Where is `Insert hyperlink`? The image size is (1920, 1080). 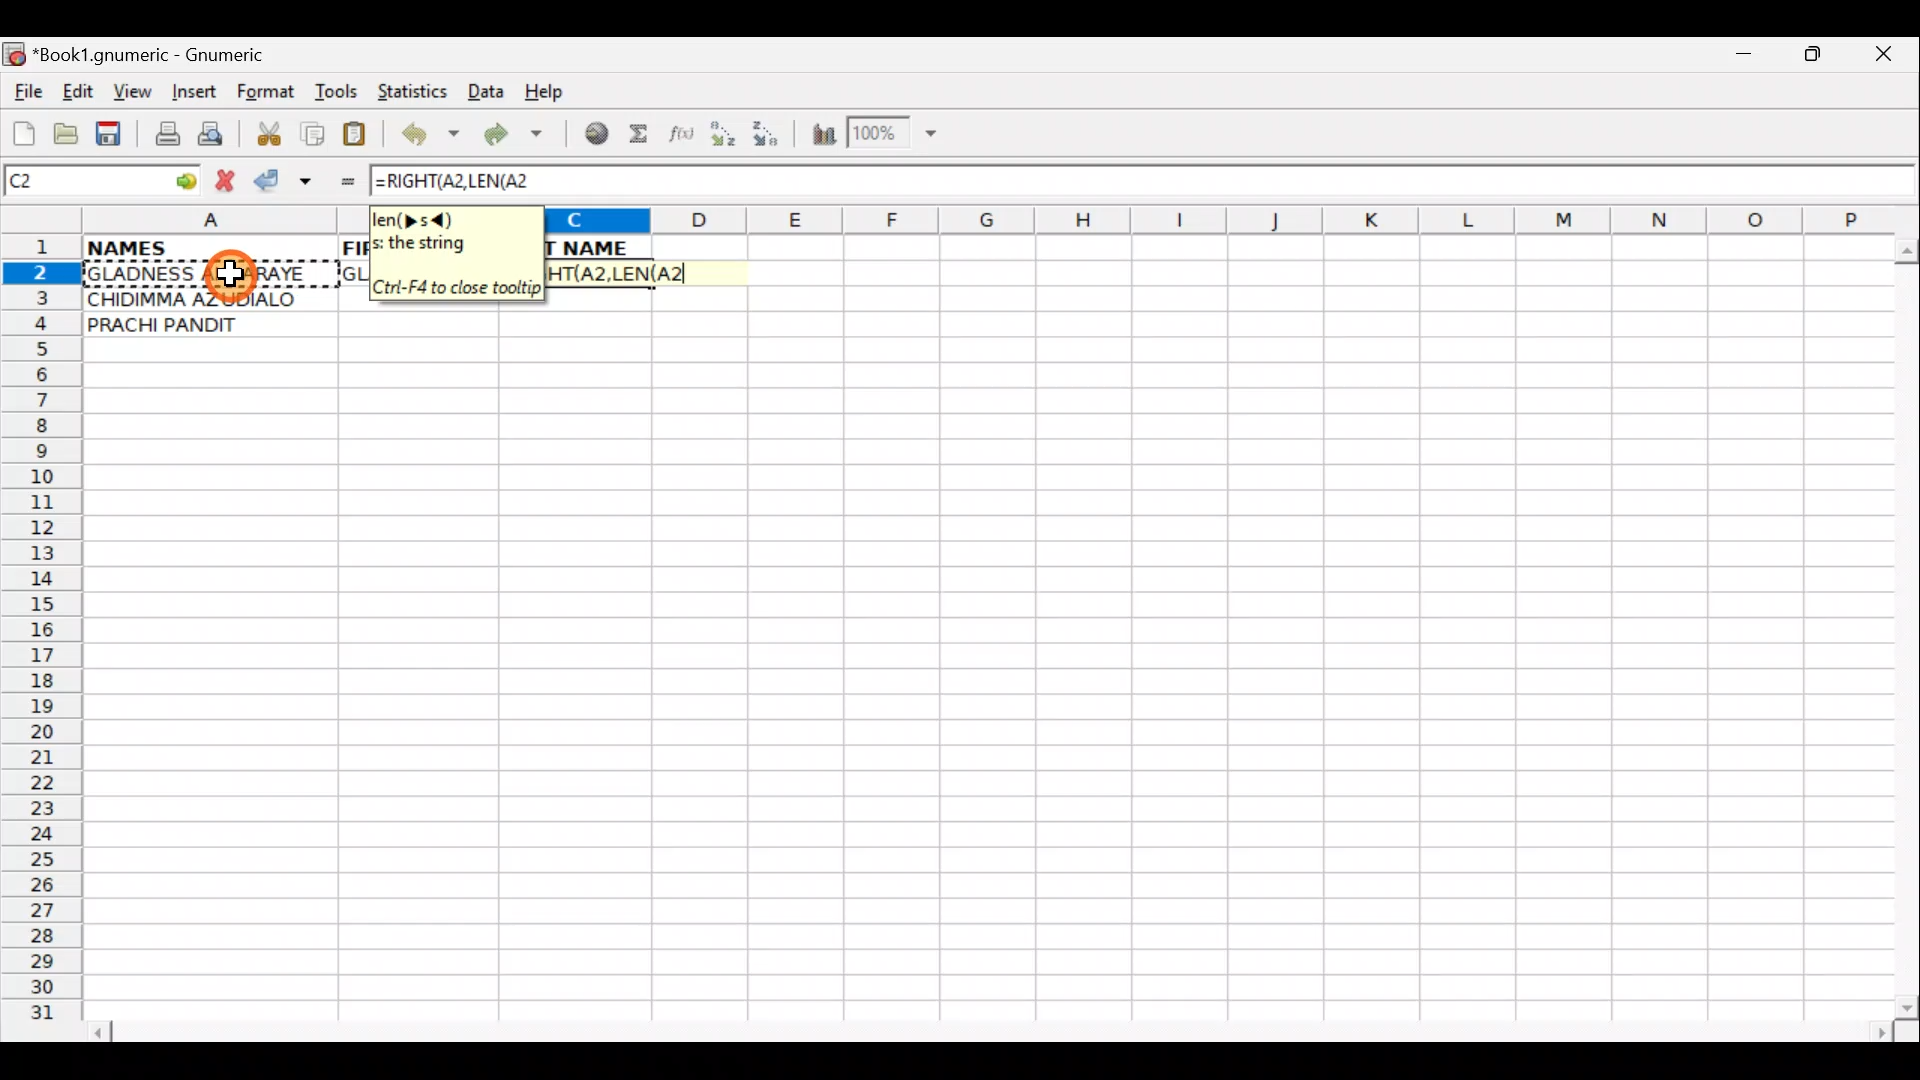 Insert hyperlink is located at coordinates (593, 135).